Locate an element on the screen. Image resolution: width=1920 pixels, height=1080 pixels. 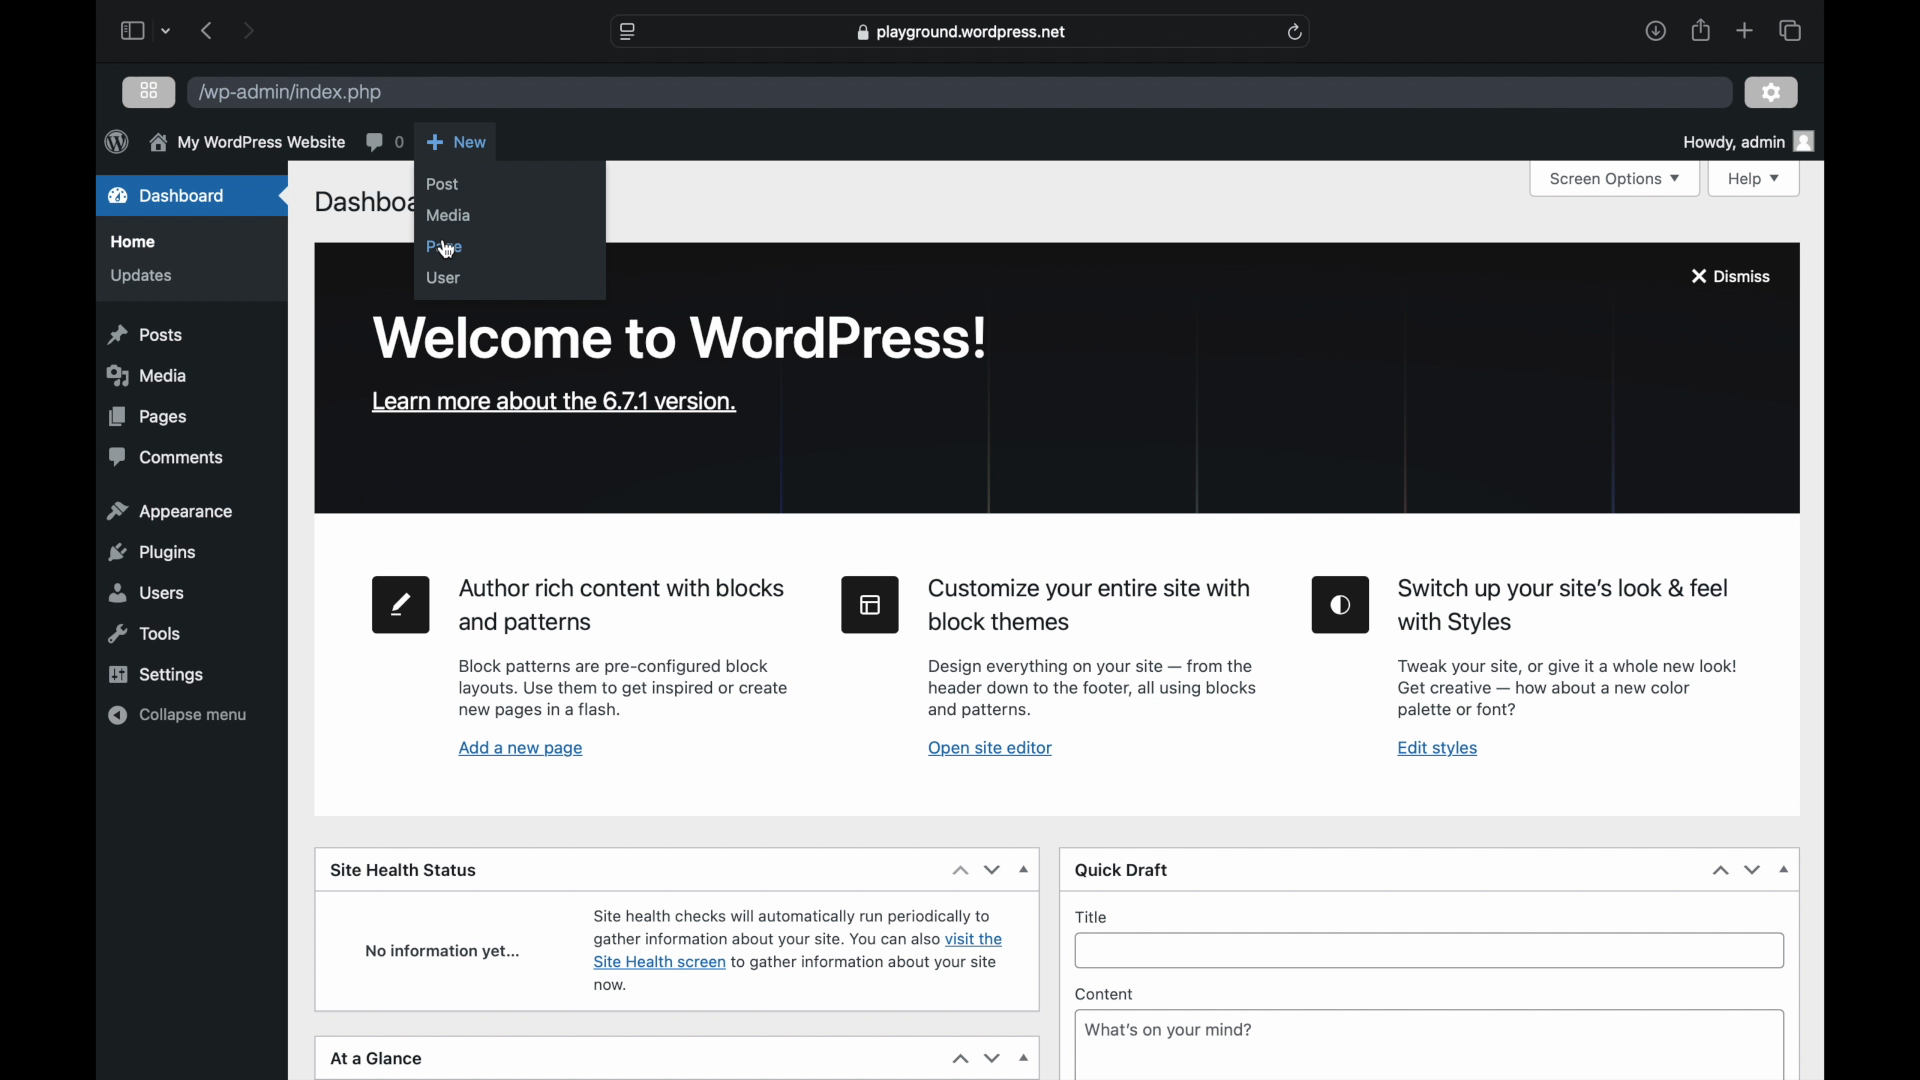
at a glance is located at coordinates (380, 1058).